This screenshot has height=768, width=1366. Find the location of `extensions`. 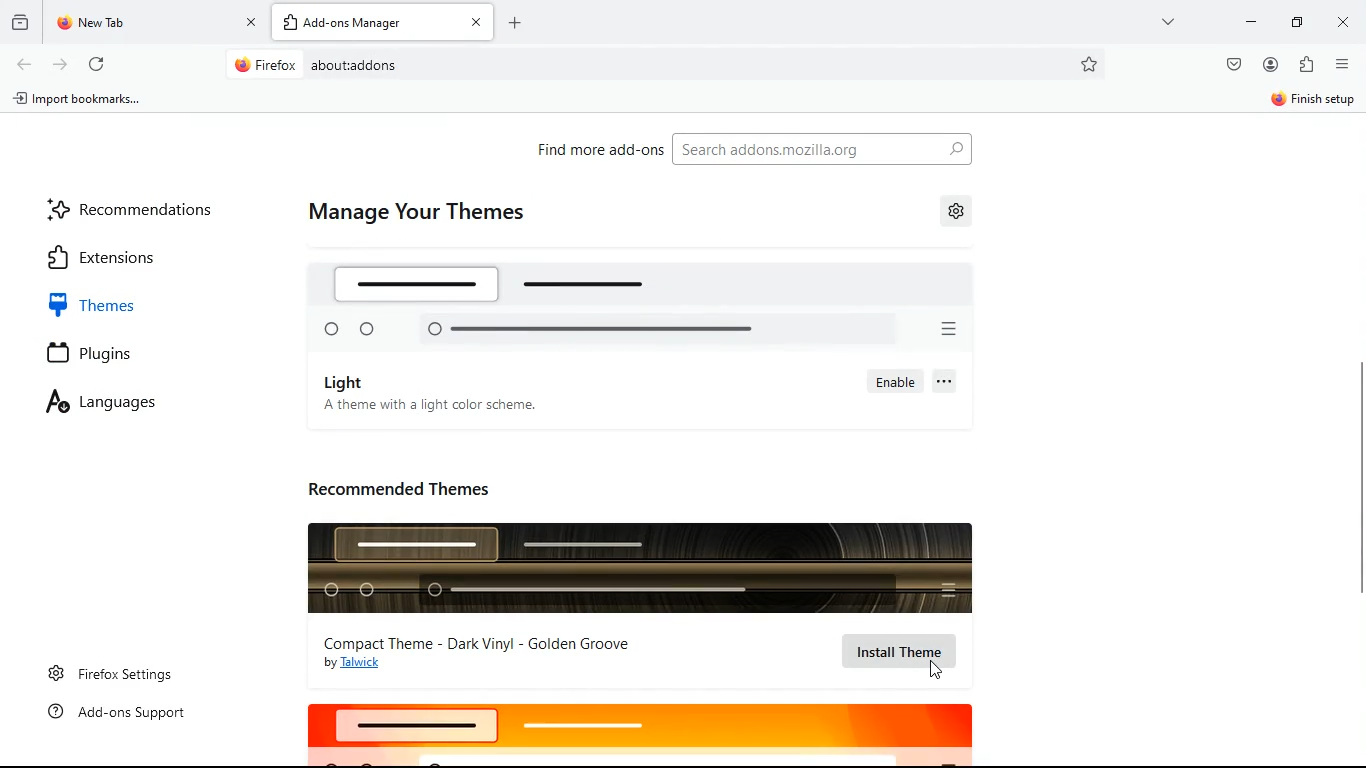

extensions is located at coordinates (125, 256).